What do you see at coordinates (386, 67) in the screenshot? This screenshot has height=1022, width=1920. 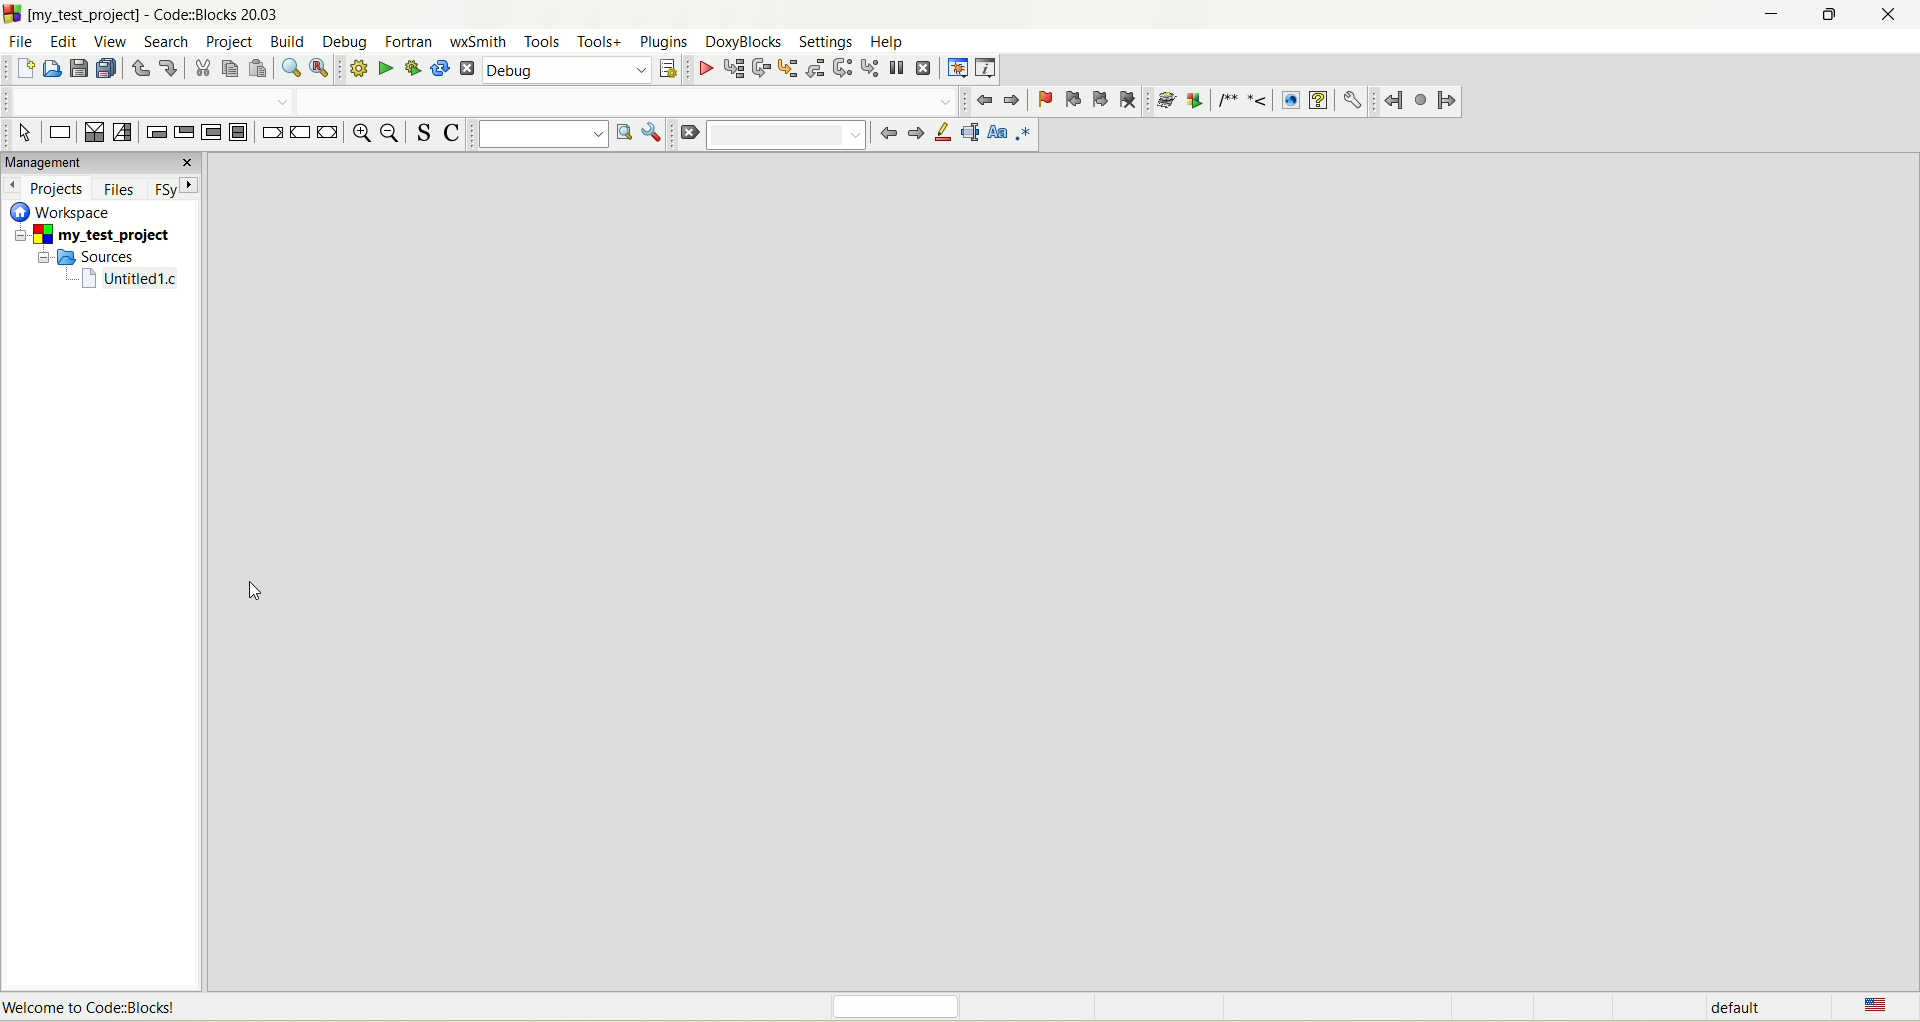 I see `run` at bounding box center [386, 67].